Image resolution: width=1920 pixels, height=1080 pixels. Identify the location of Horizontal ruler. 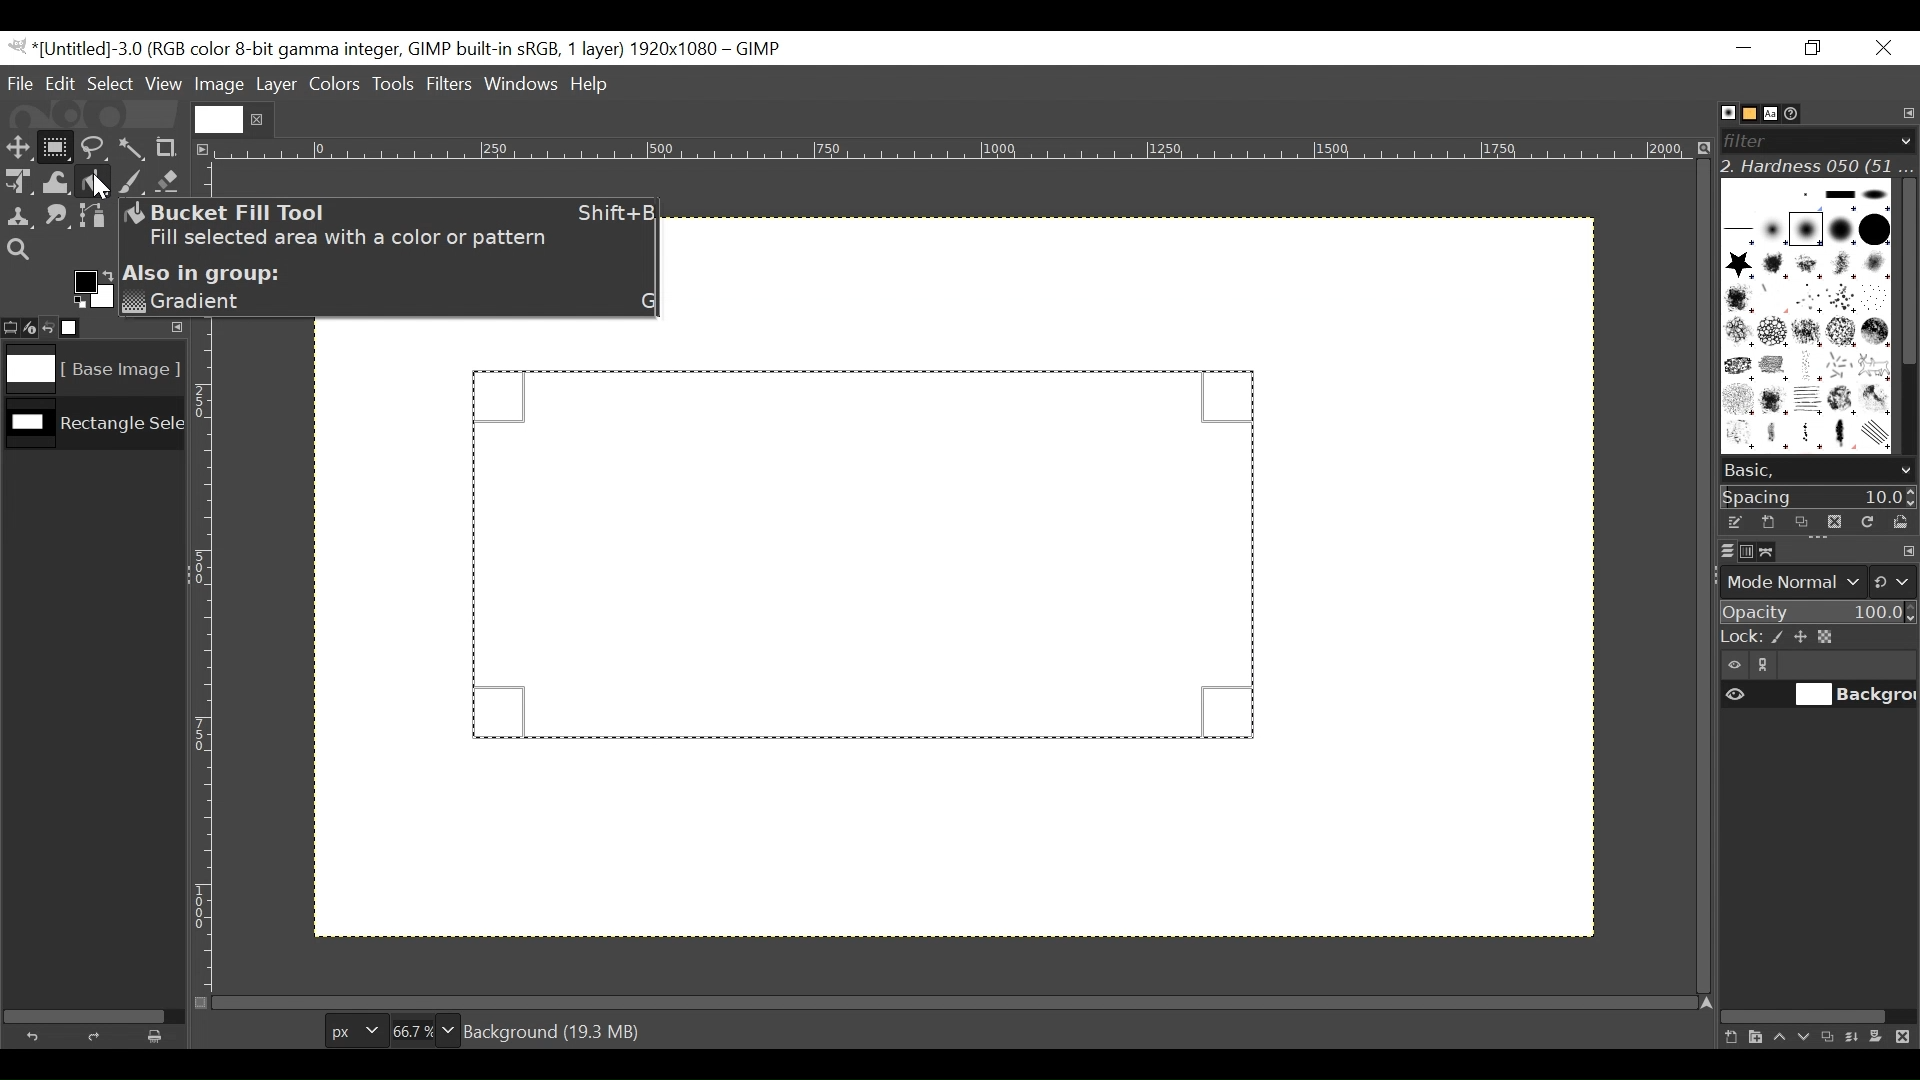
(956, 153).